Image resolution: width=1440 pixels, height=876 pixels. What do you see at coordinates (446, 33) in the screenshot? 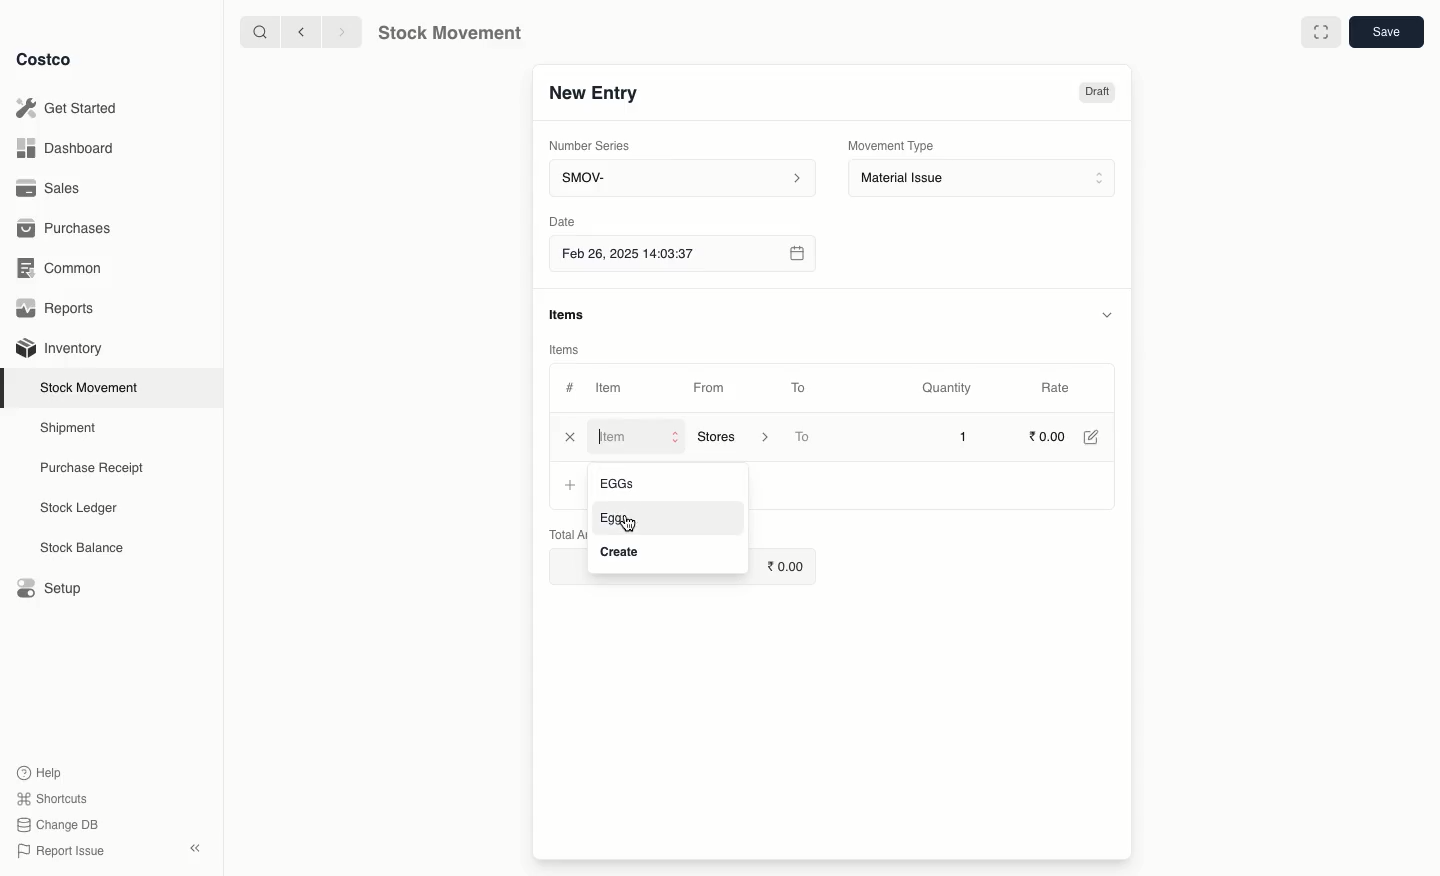
I see `Stock Movement` at bounding box center [446, 33].